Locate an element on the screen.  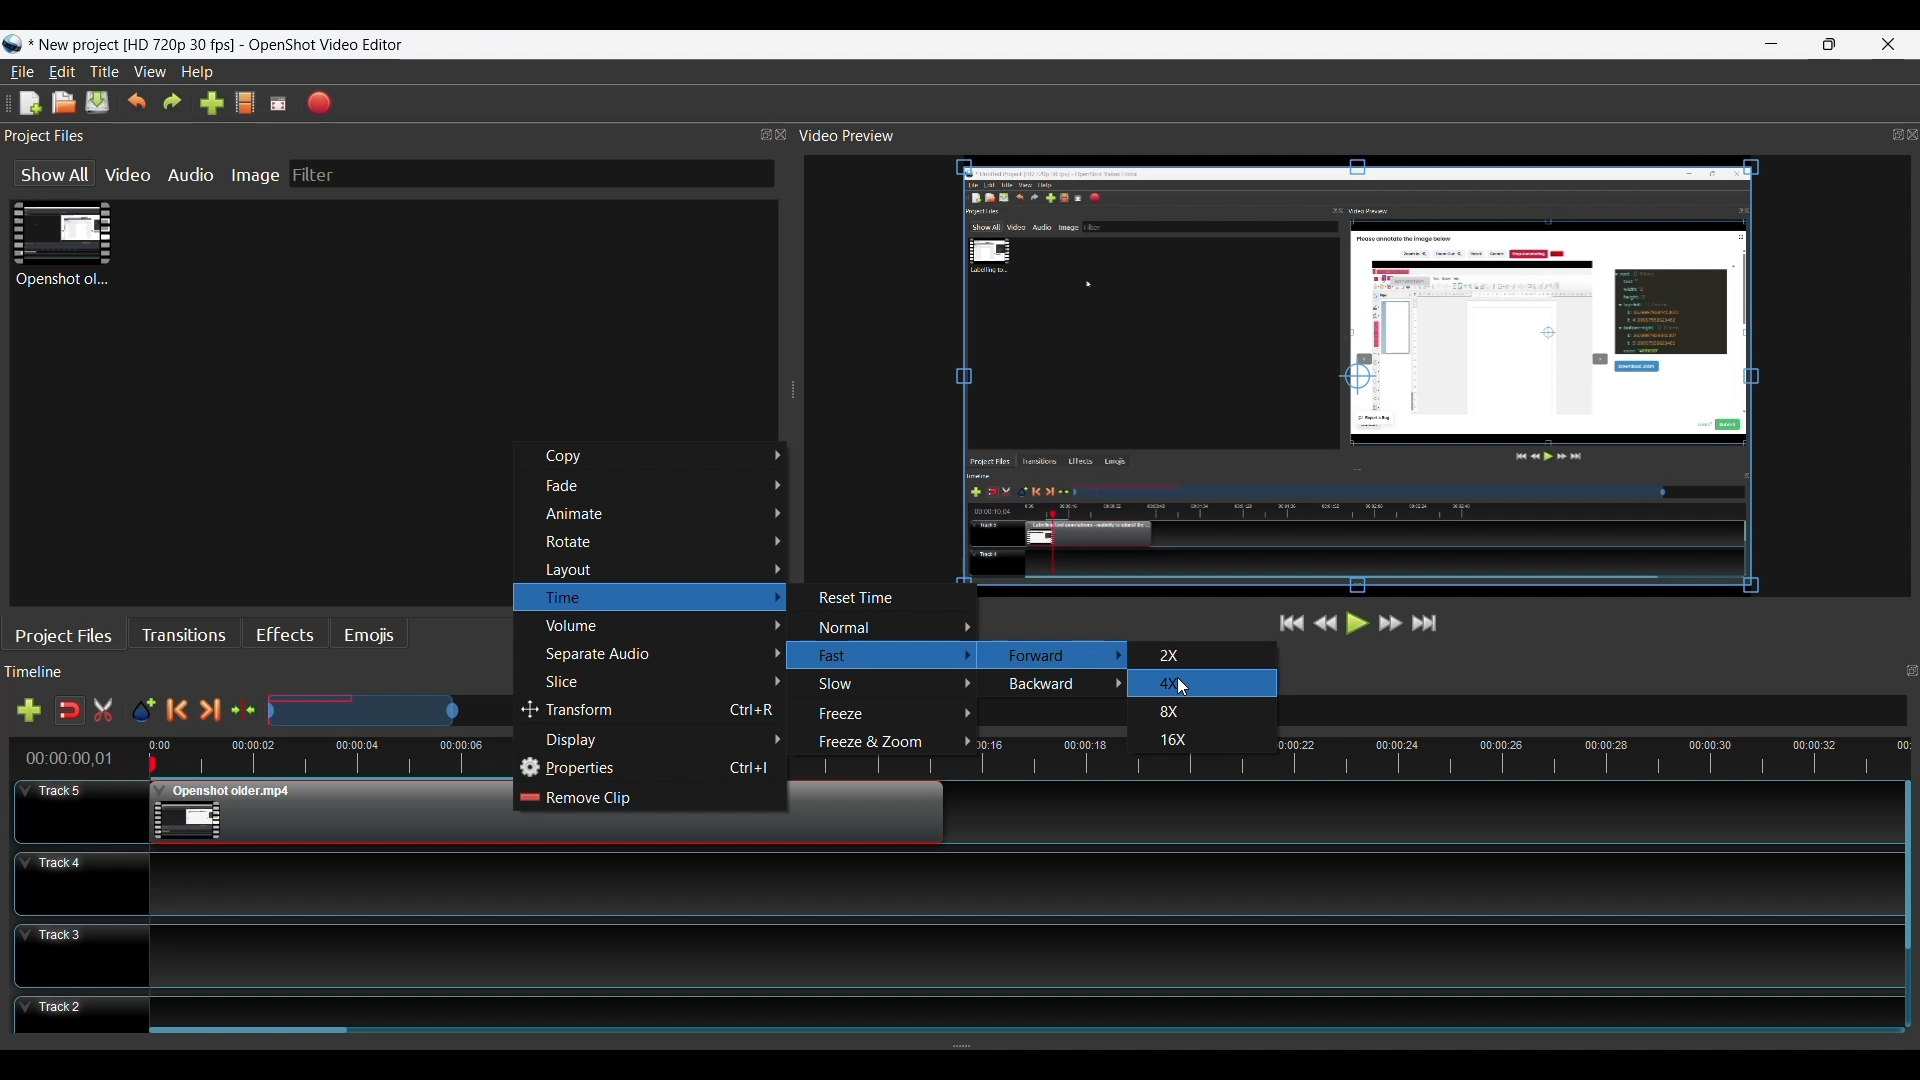
Preview Window is located at coordinates (1361, 380).